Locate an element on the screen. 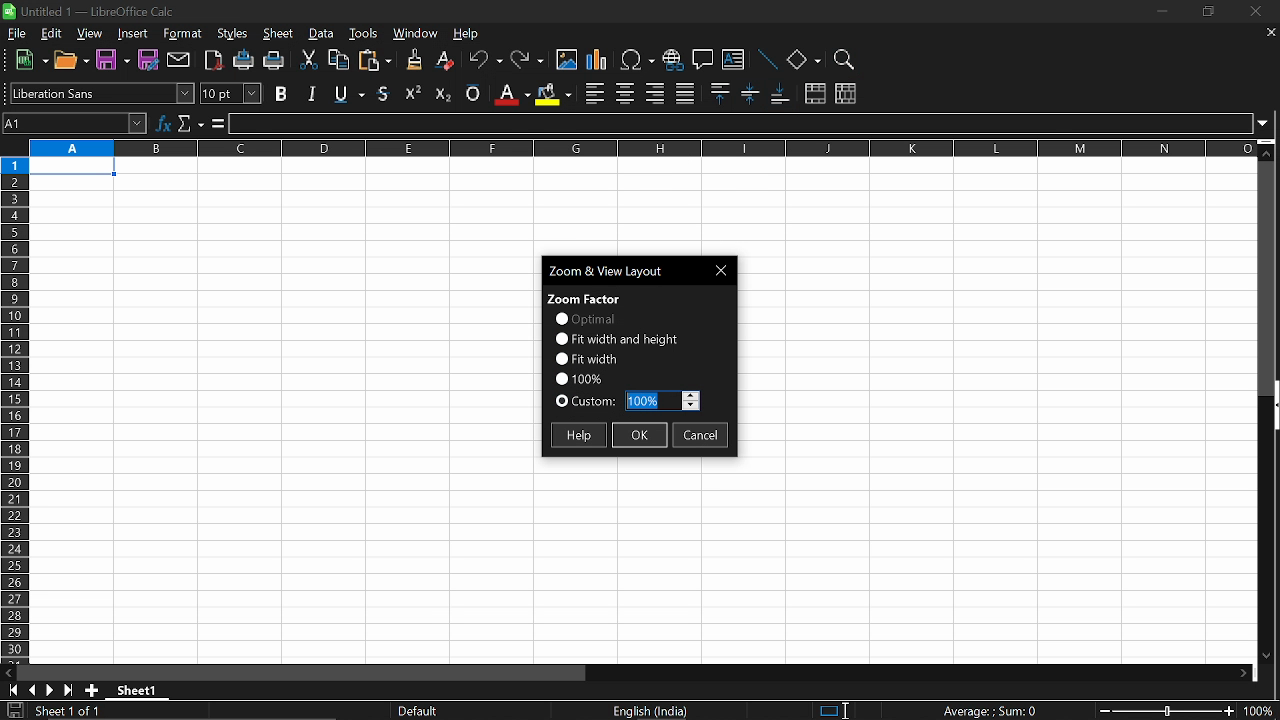 The height and width of the screenshot is (720, 1280). input line is located at coordinates (742, 124).